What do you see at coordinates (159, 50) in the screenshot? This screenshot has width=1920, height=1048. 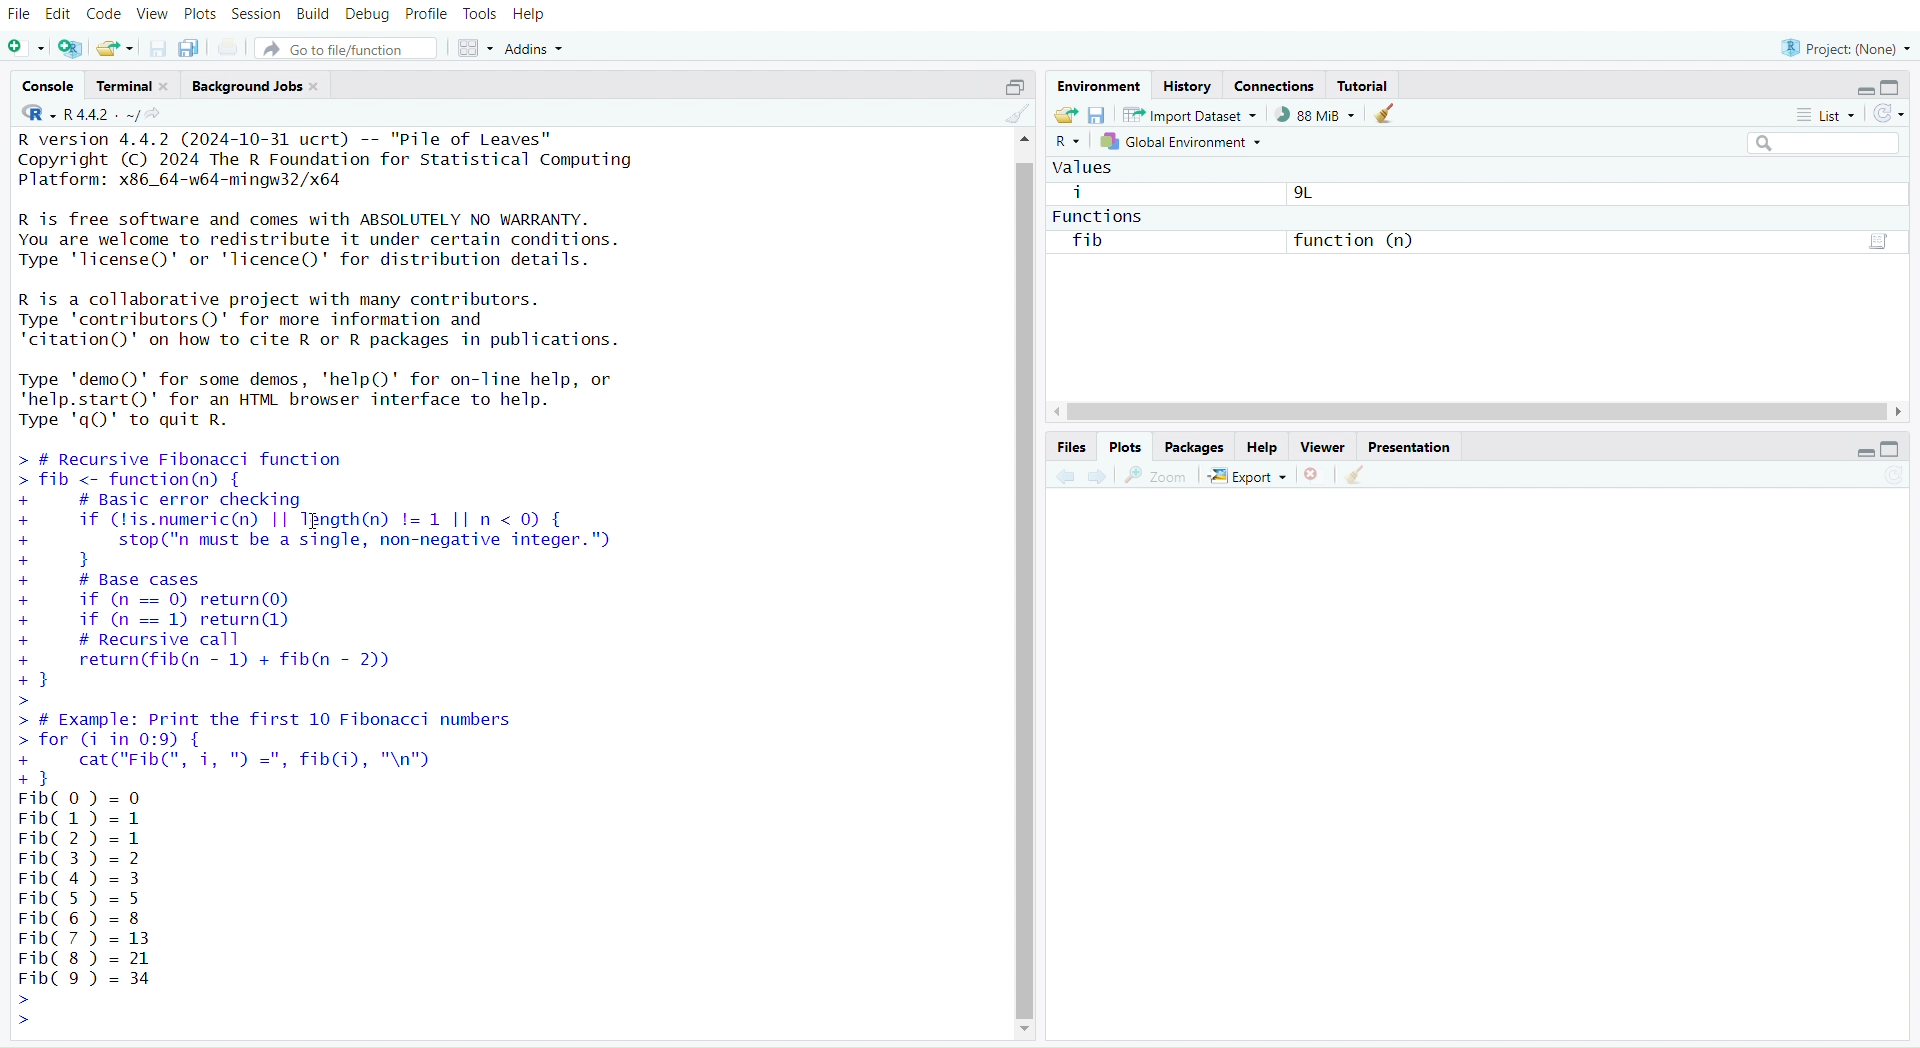 I see `save current document` at bounding box center [159, 50].